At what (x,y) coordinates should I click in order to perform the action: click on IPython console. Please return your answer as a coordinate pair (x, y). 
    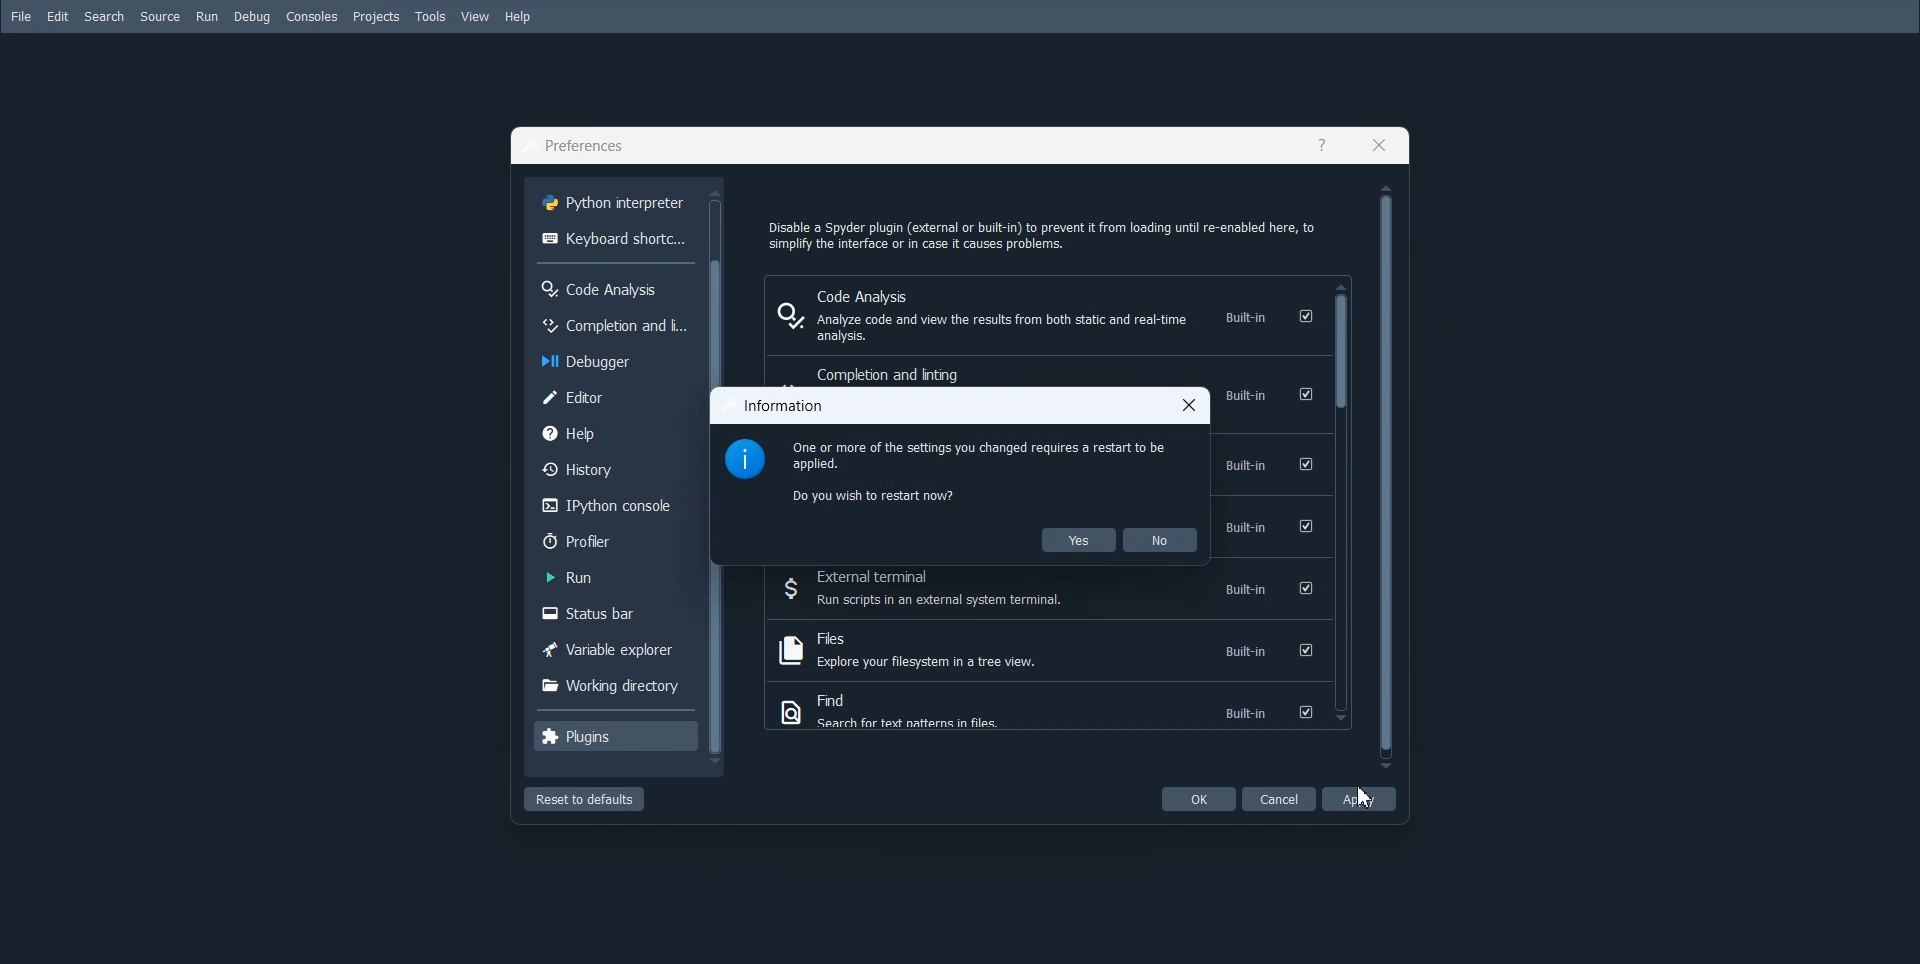
    Looking at the image, I should click on (613, 505).